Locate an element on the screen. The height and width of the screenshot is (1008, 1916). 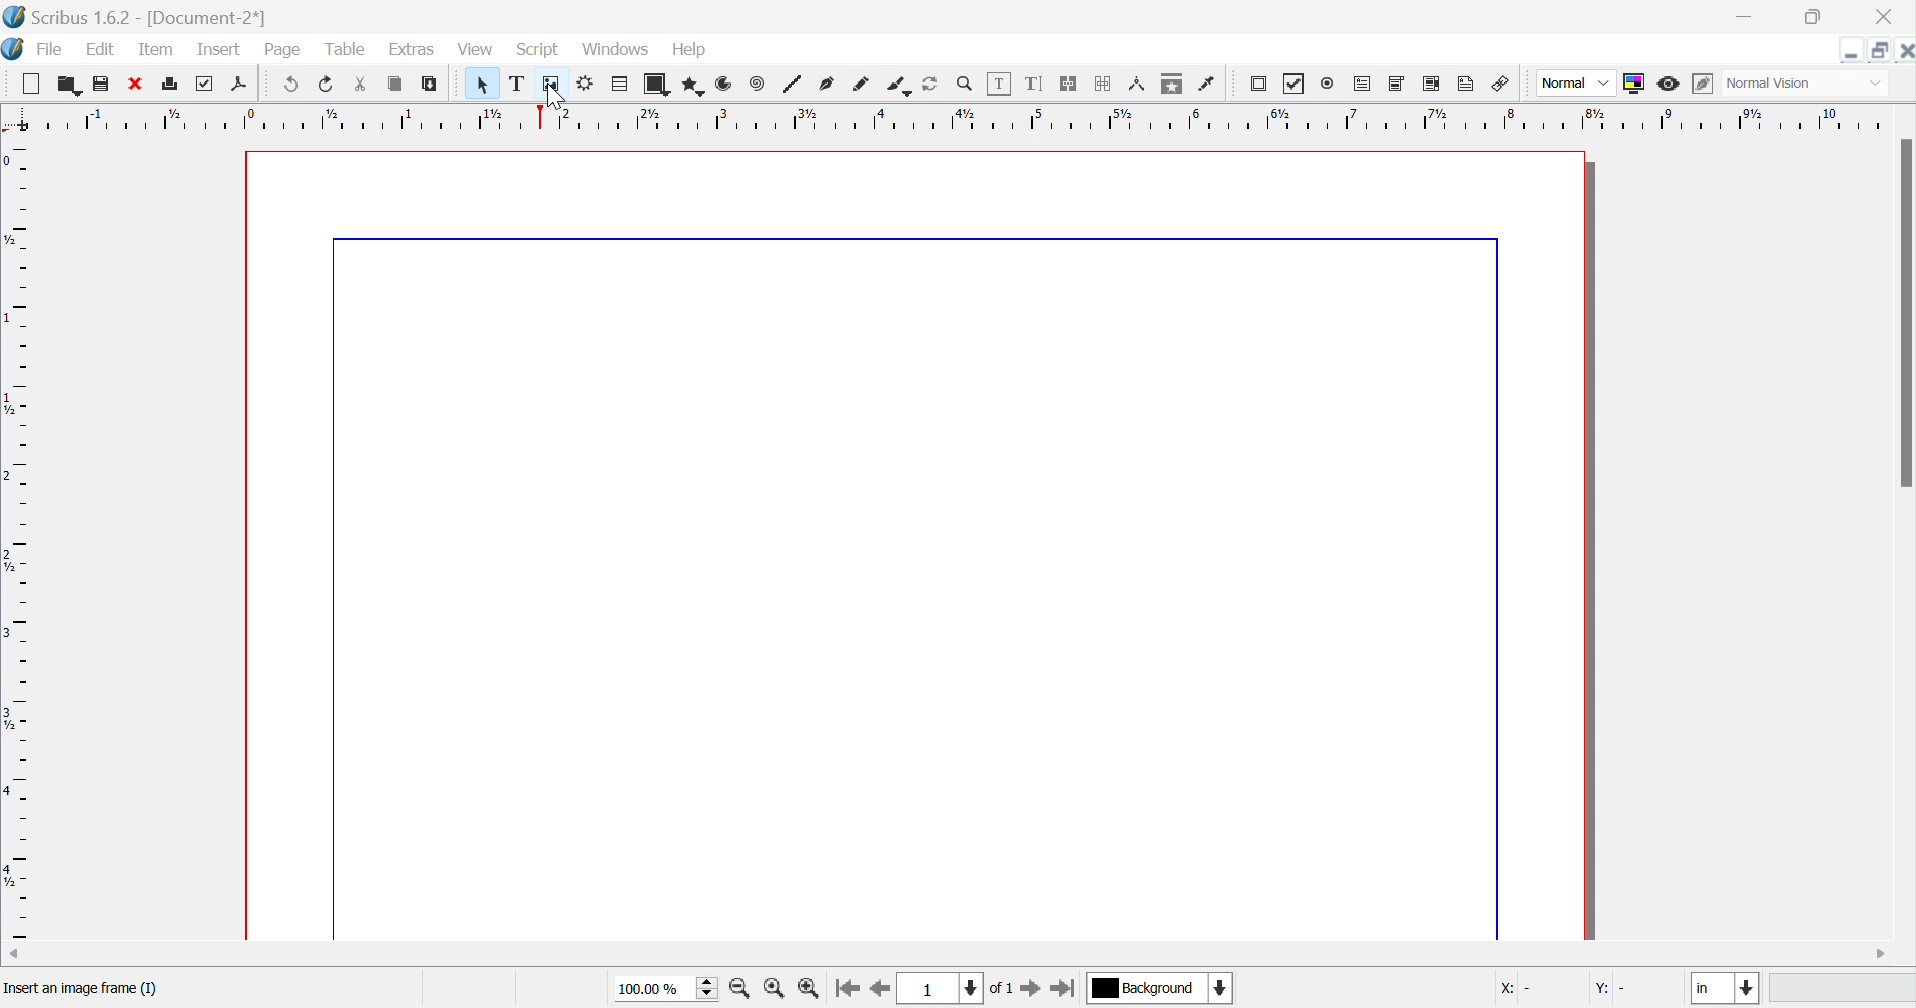
go to previous page is located at coordinates (878, 990).